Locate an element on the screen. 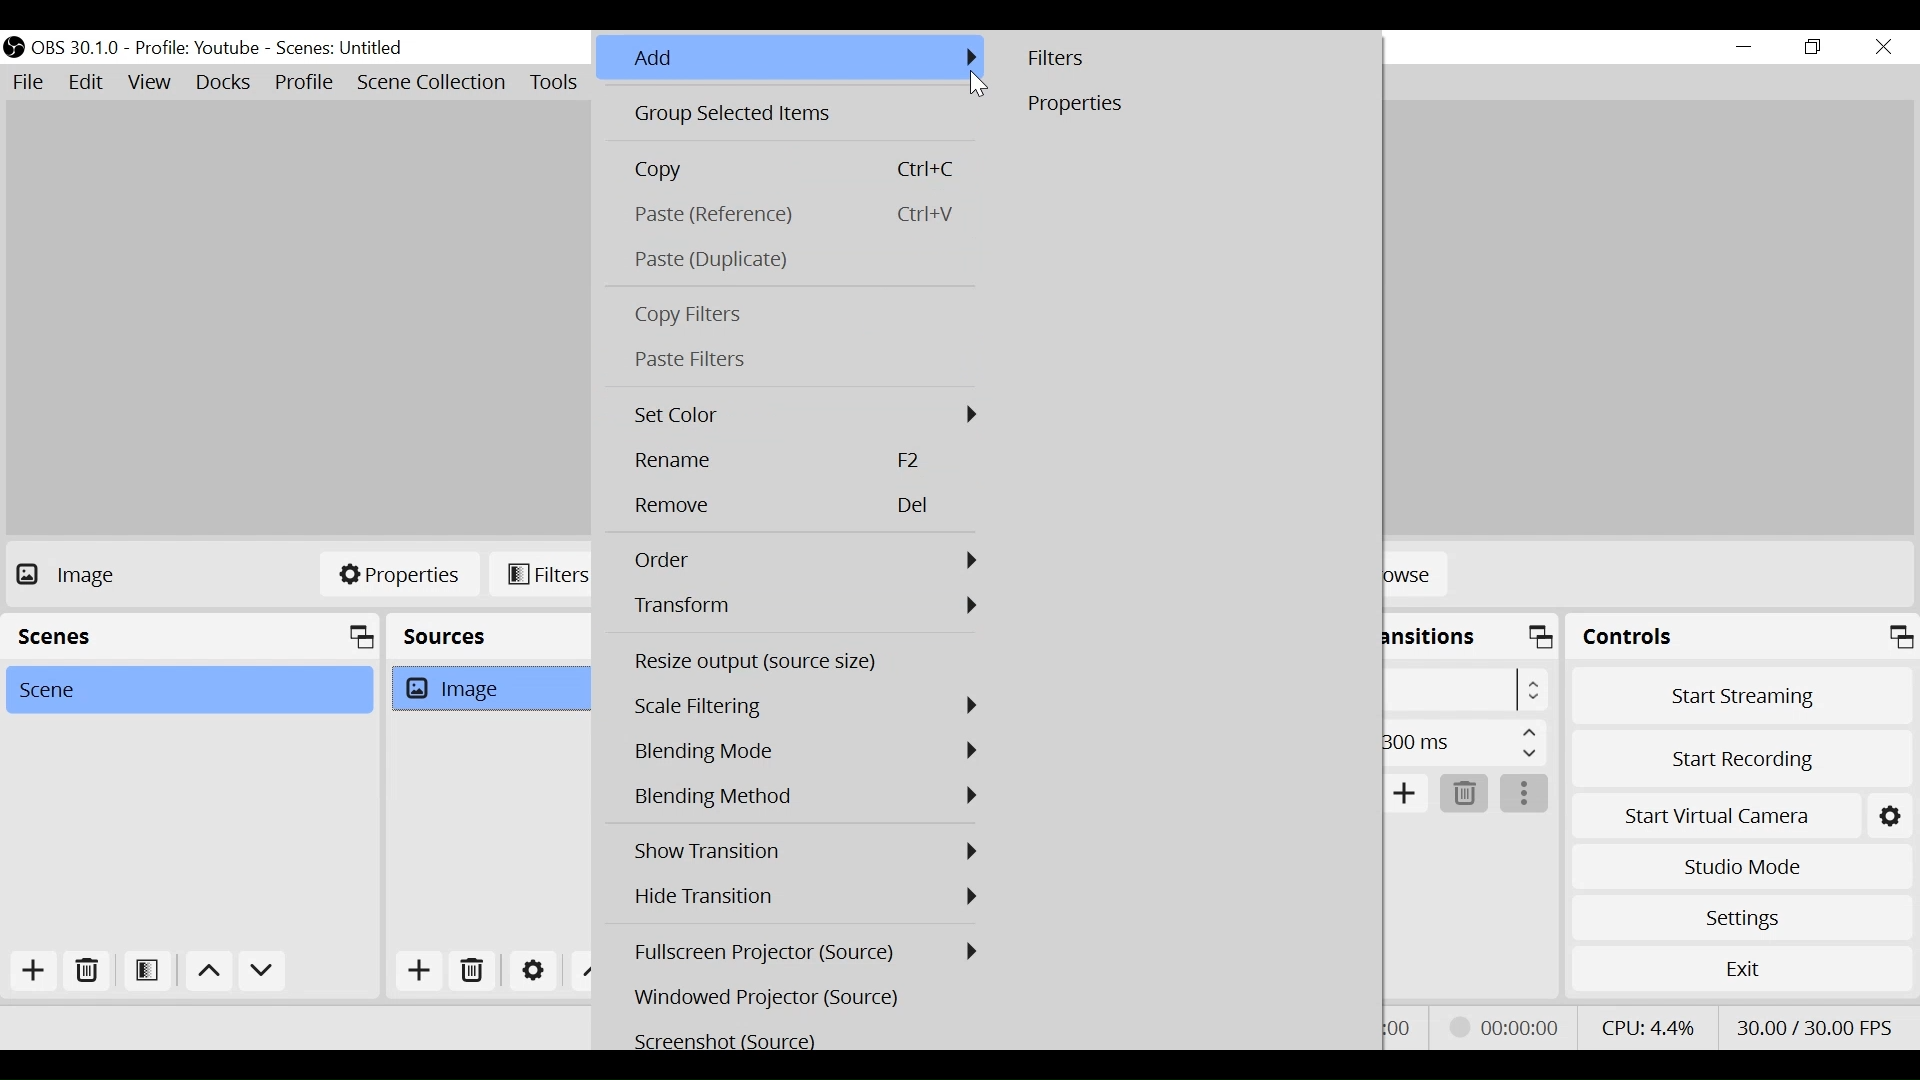  Add is located at coordinates (1403, 794).